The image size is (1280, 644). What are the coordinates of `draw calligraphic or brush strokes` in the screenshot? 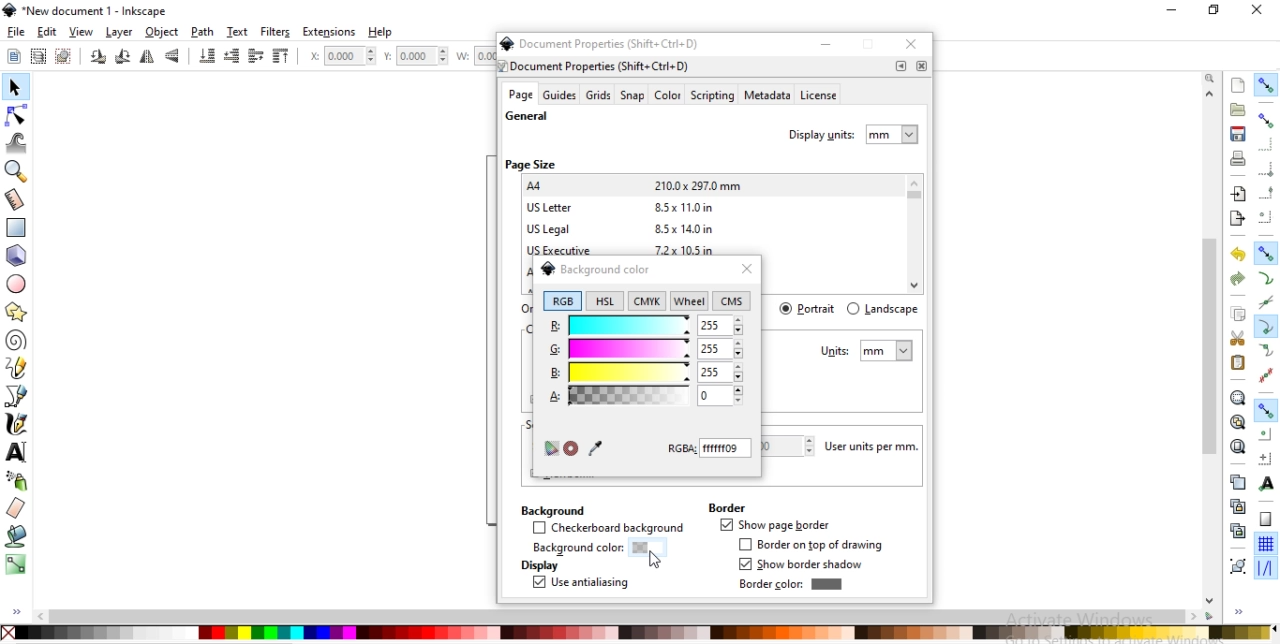 It's located at (19, 424).